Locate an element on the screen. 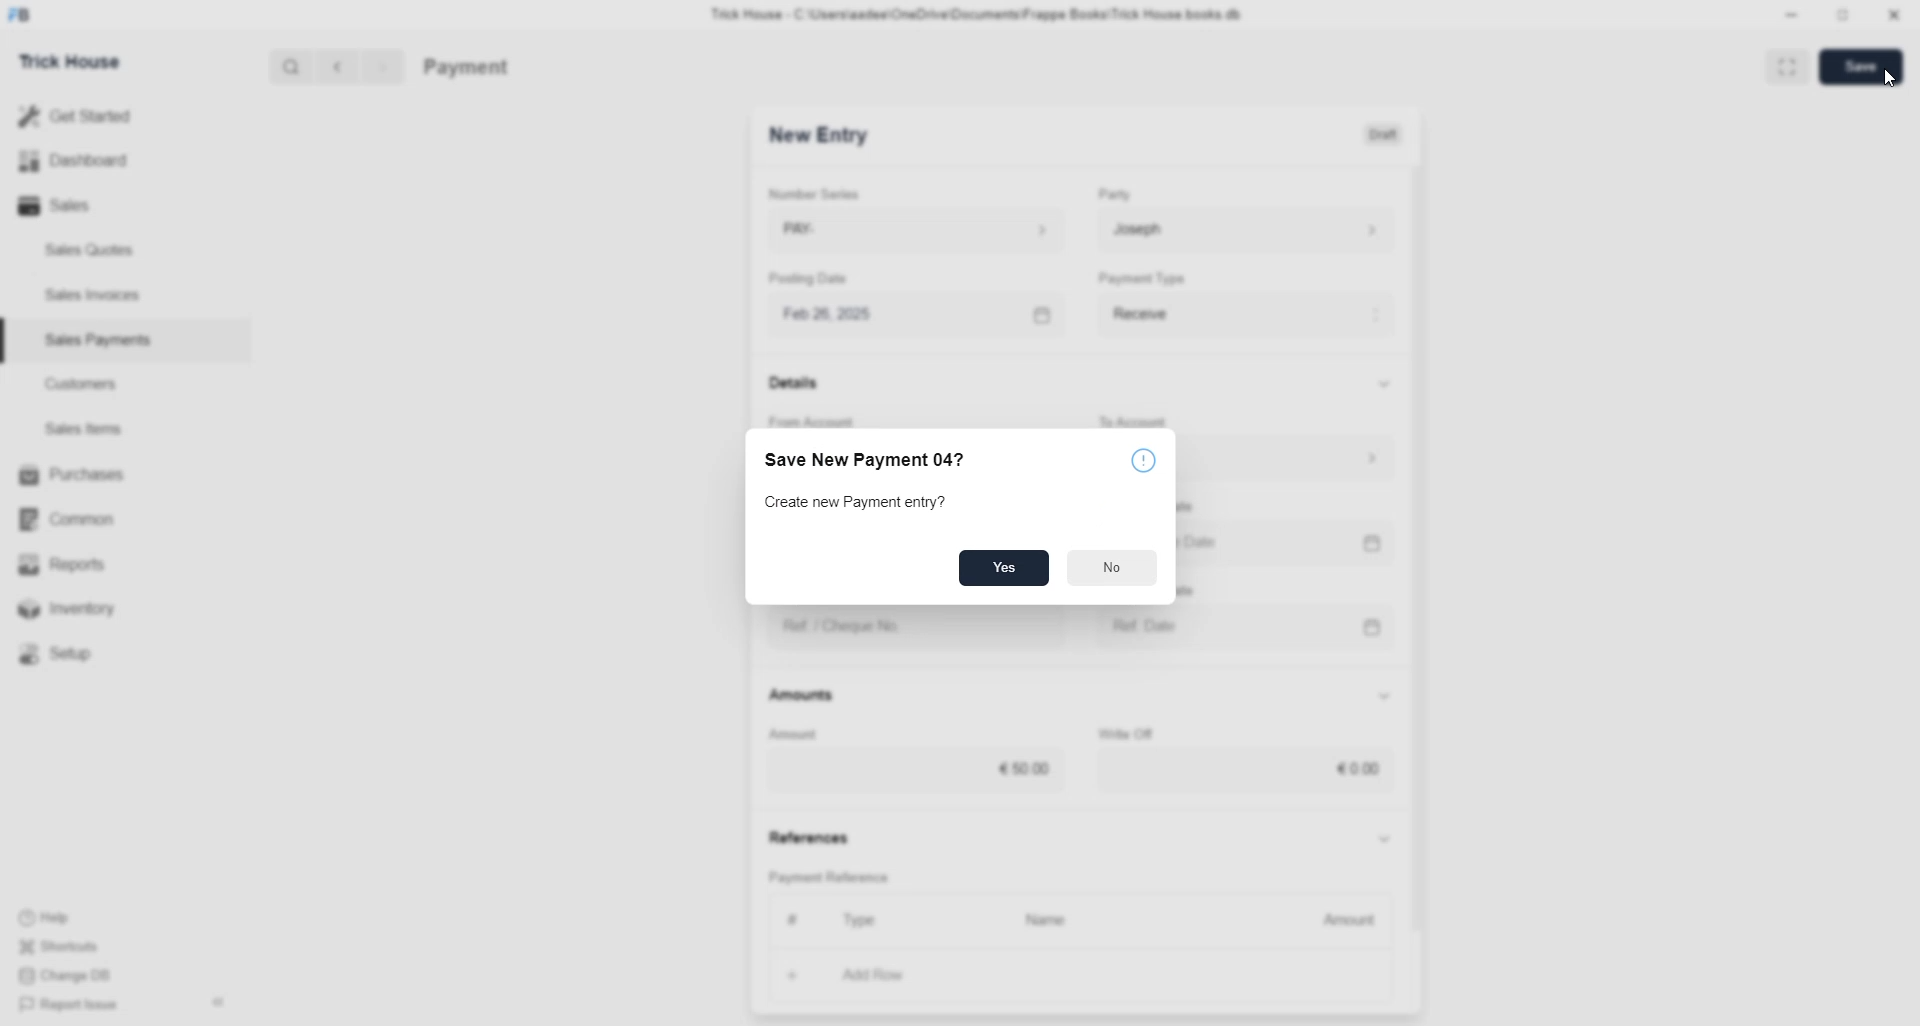  Ref. / Cheque No. is located at coordinates (920, 628).